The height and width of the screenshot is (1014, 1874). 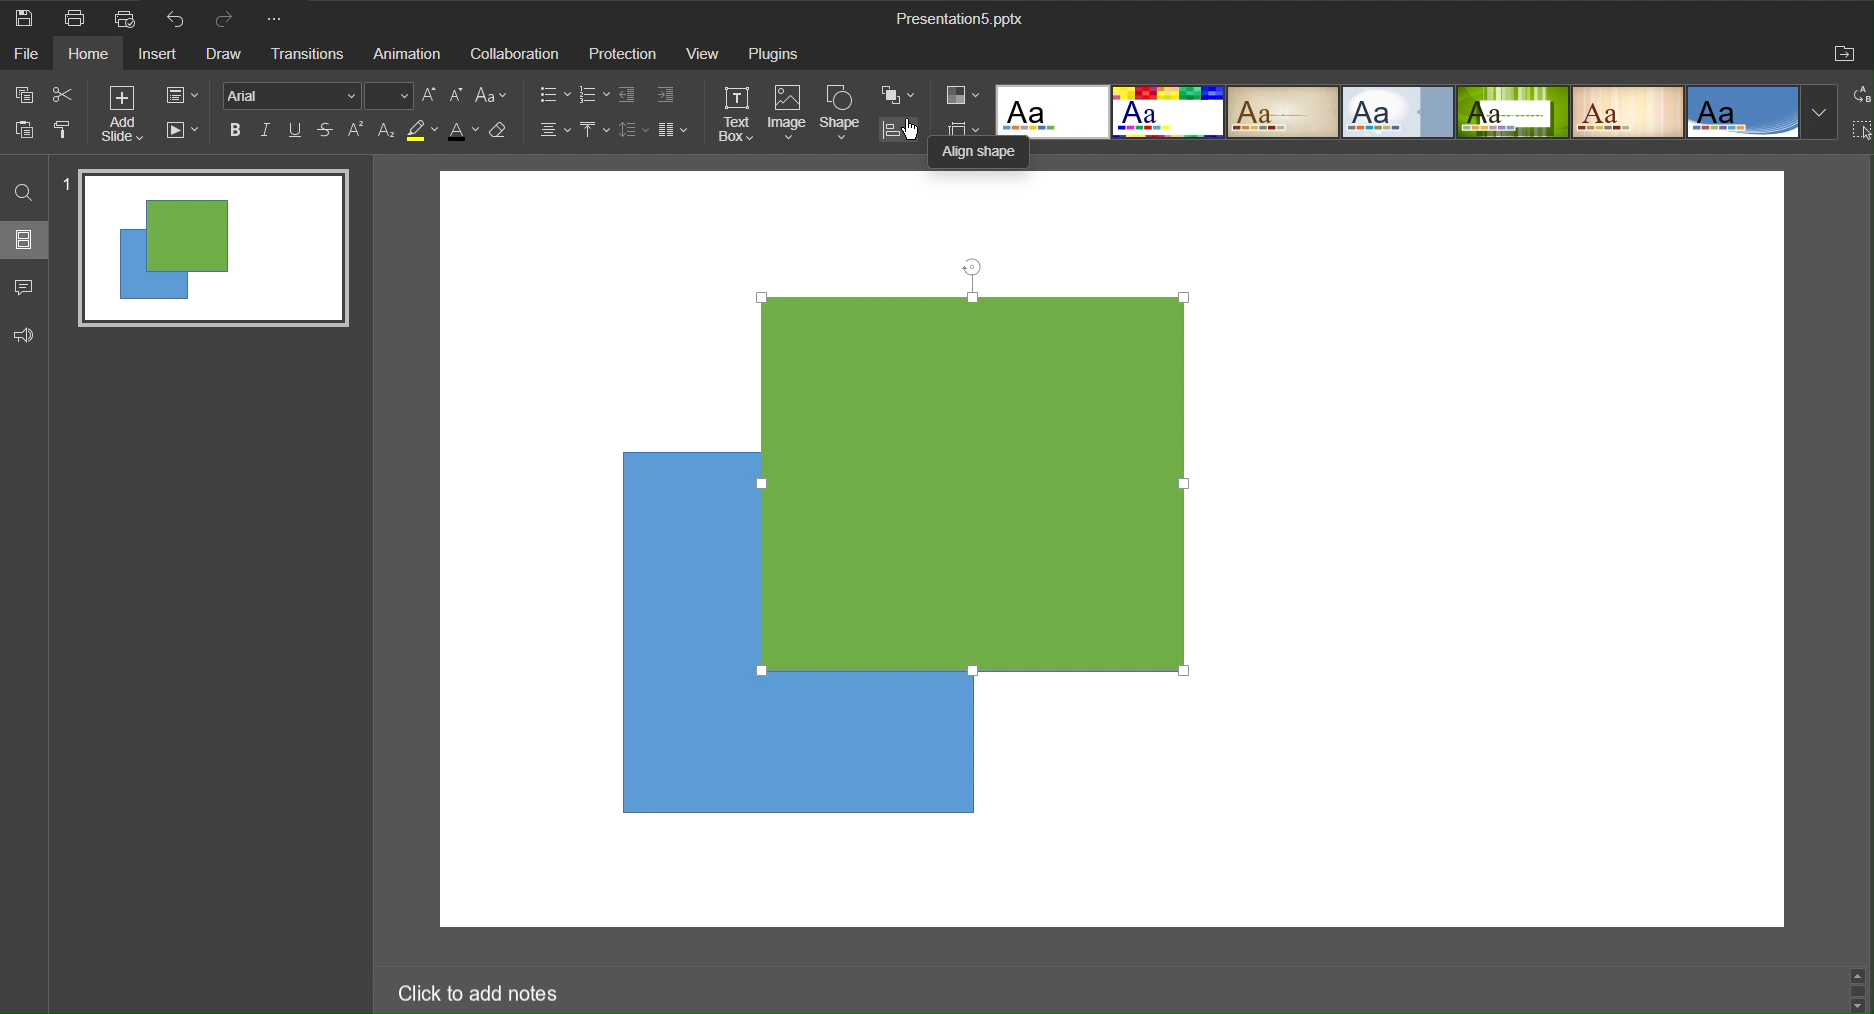 I want to click on Color, so click(x=964, y=97).